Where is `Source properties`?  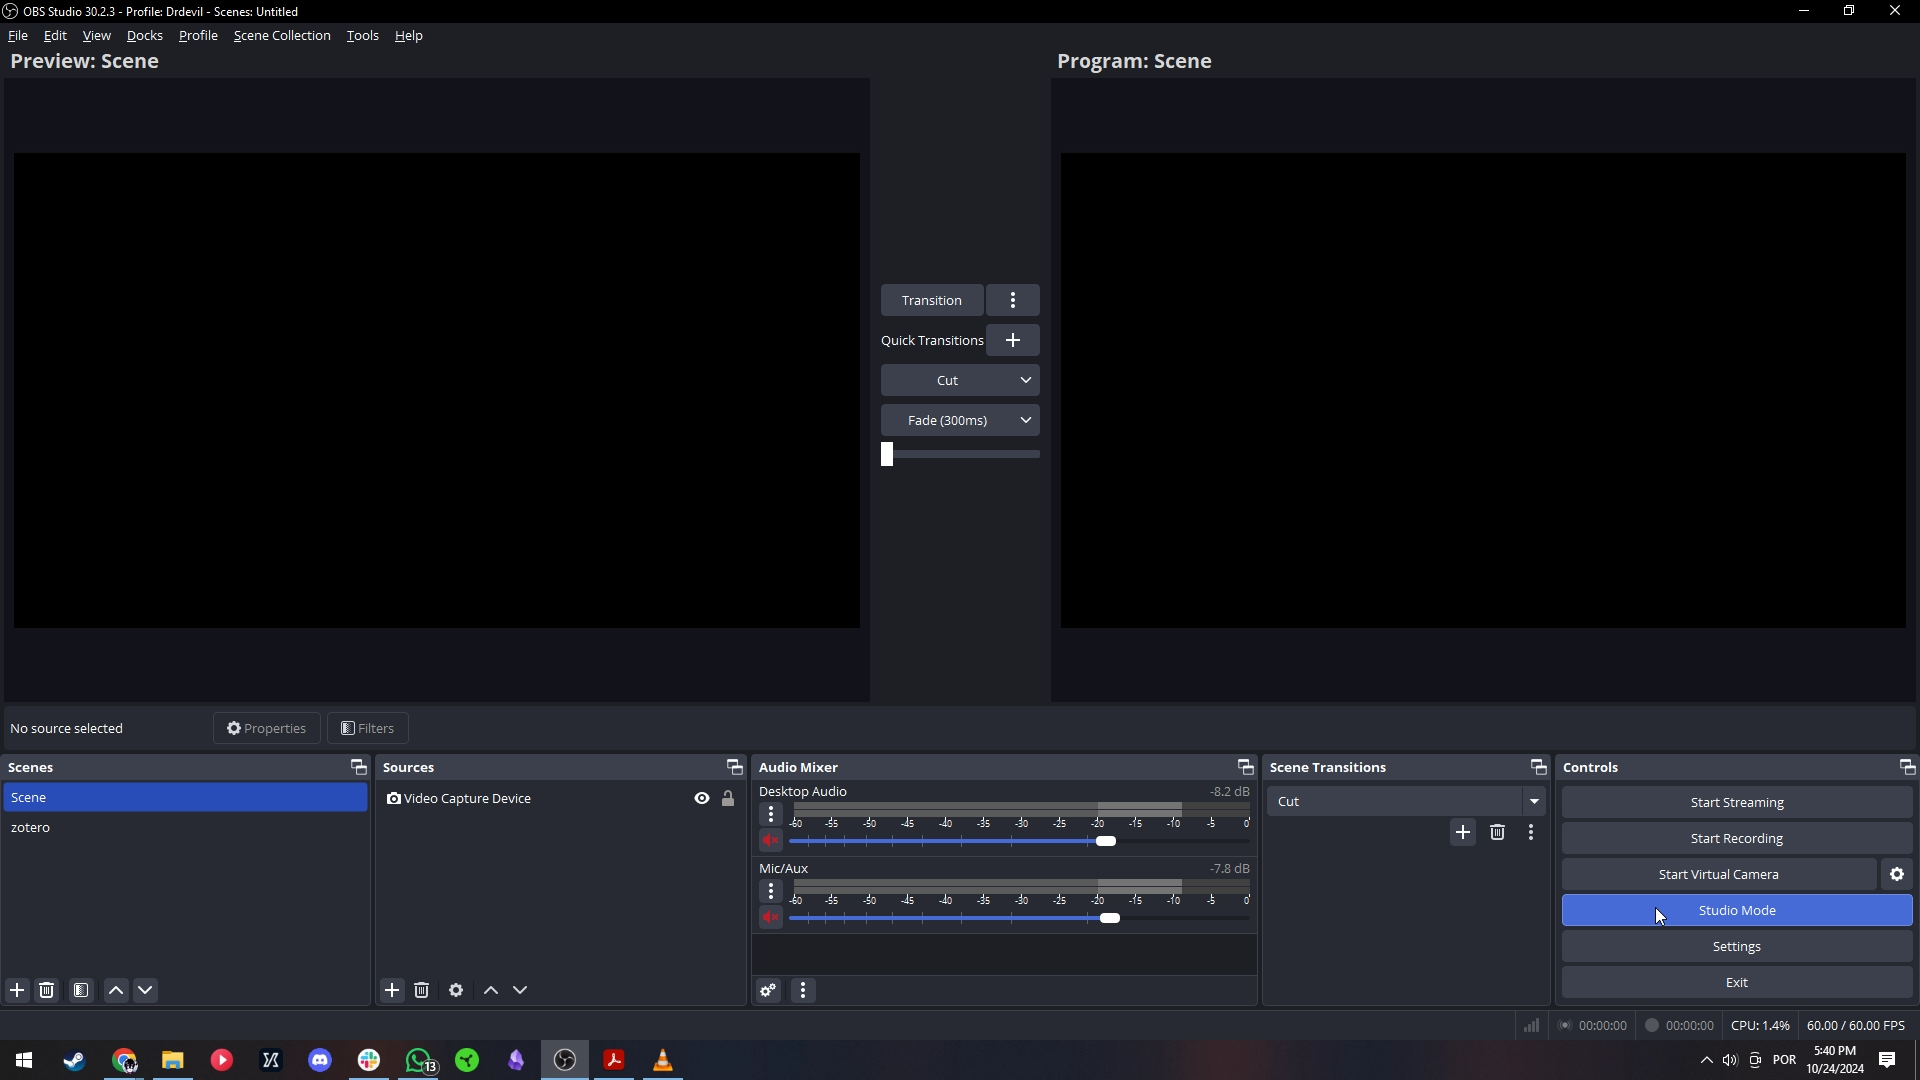 Source properties is located at coordinates (458, 991).